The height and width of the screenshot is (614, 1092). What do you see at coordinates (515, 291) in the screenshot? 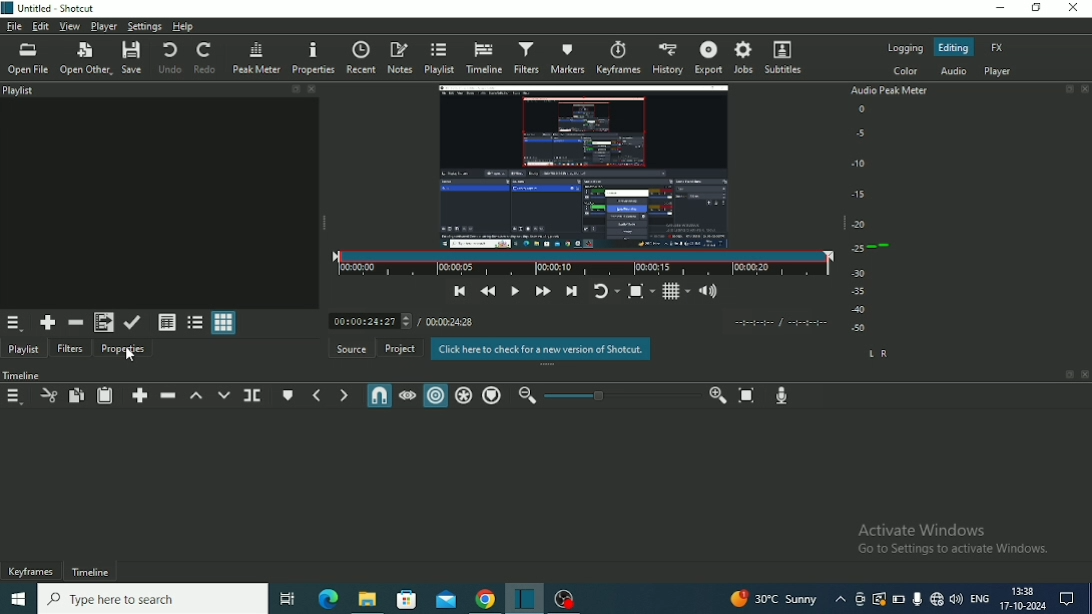
I see `Toggle play or pause` at bounding box center [515, 291].